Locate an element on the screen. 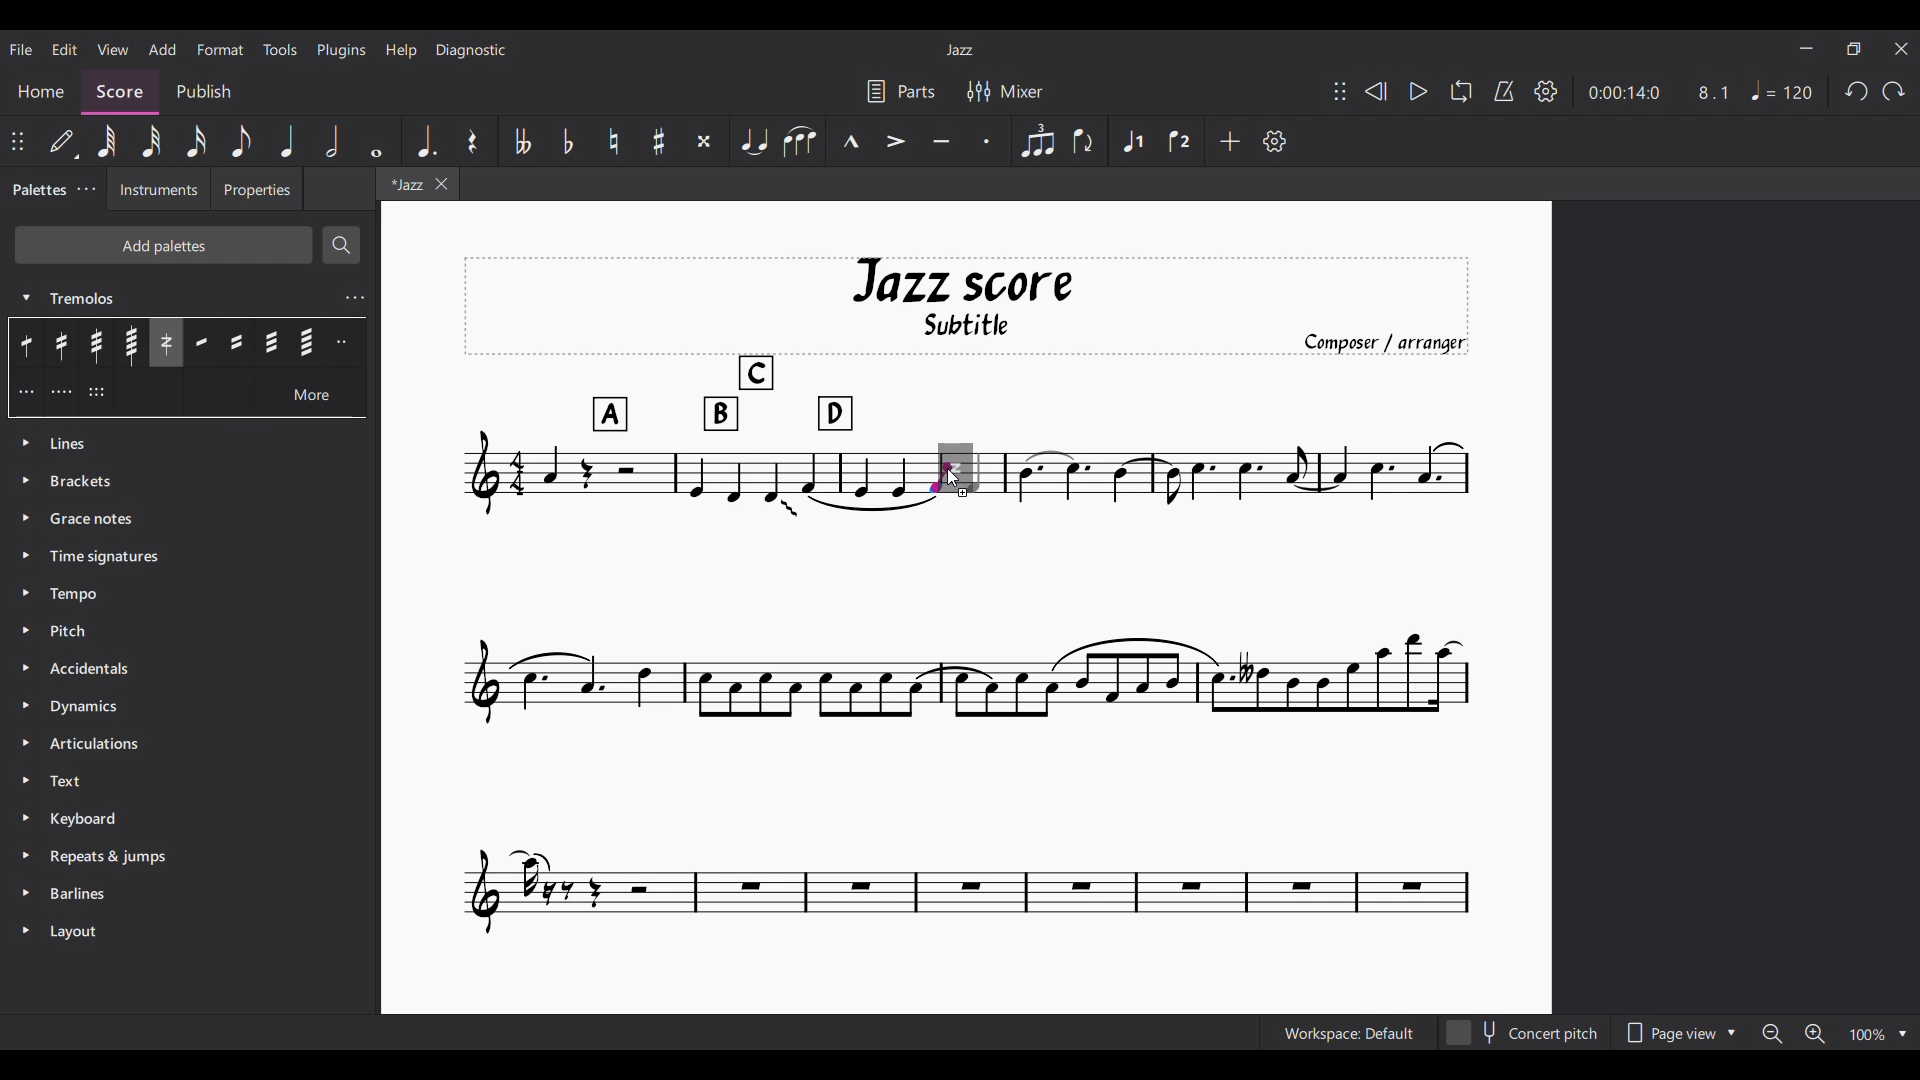 The image size is (1920, 1080). Toggle double flat is located at coordinates (522, 140).